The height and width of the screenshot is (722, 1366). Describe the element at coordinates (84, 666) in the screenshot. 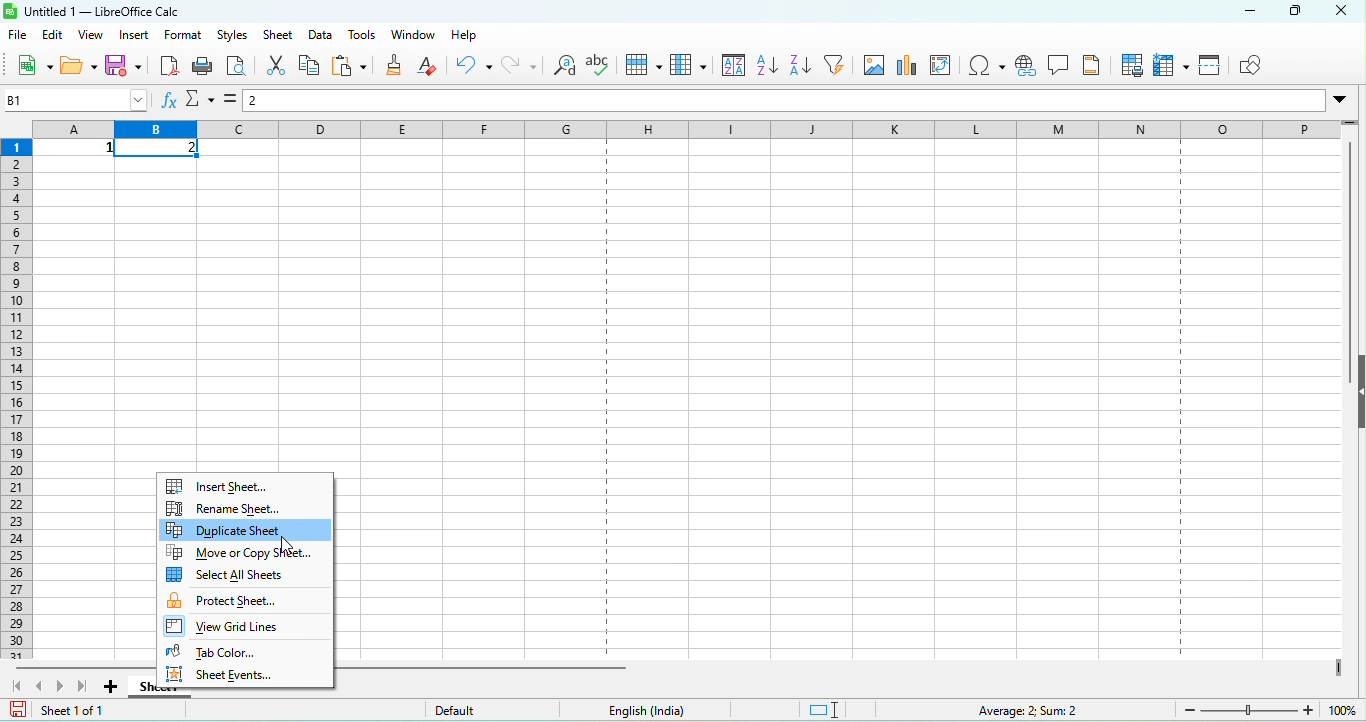

I see `horizontal bar` at that location.